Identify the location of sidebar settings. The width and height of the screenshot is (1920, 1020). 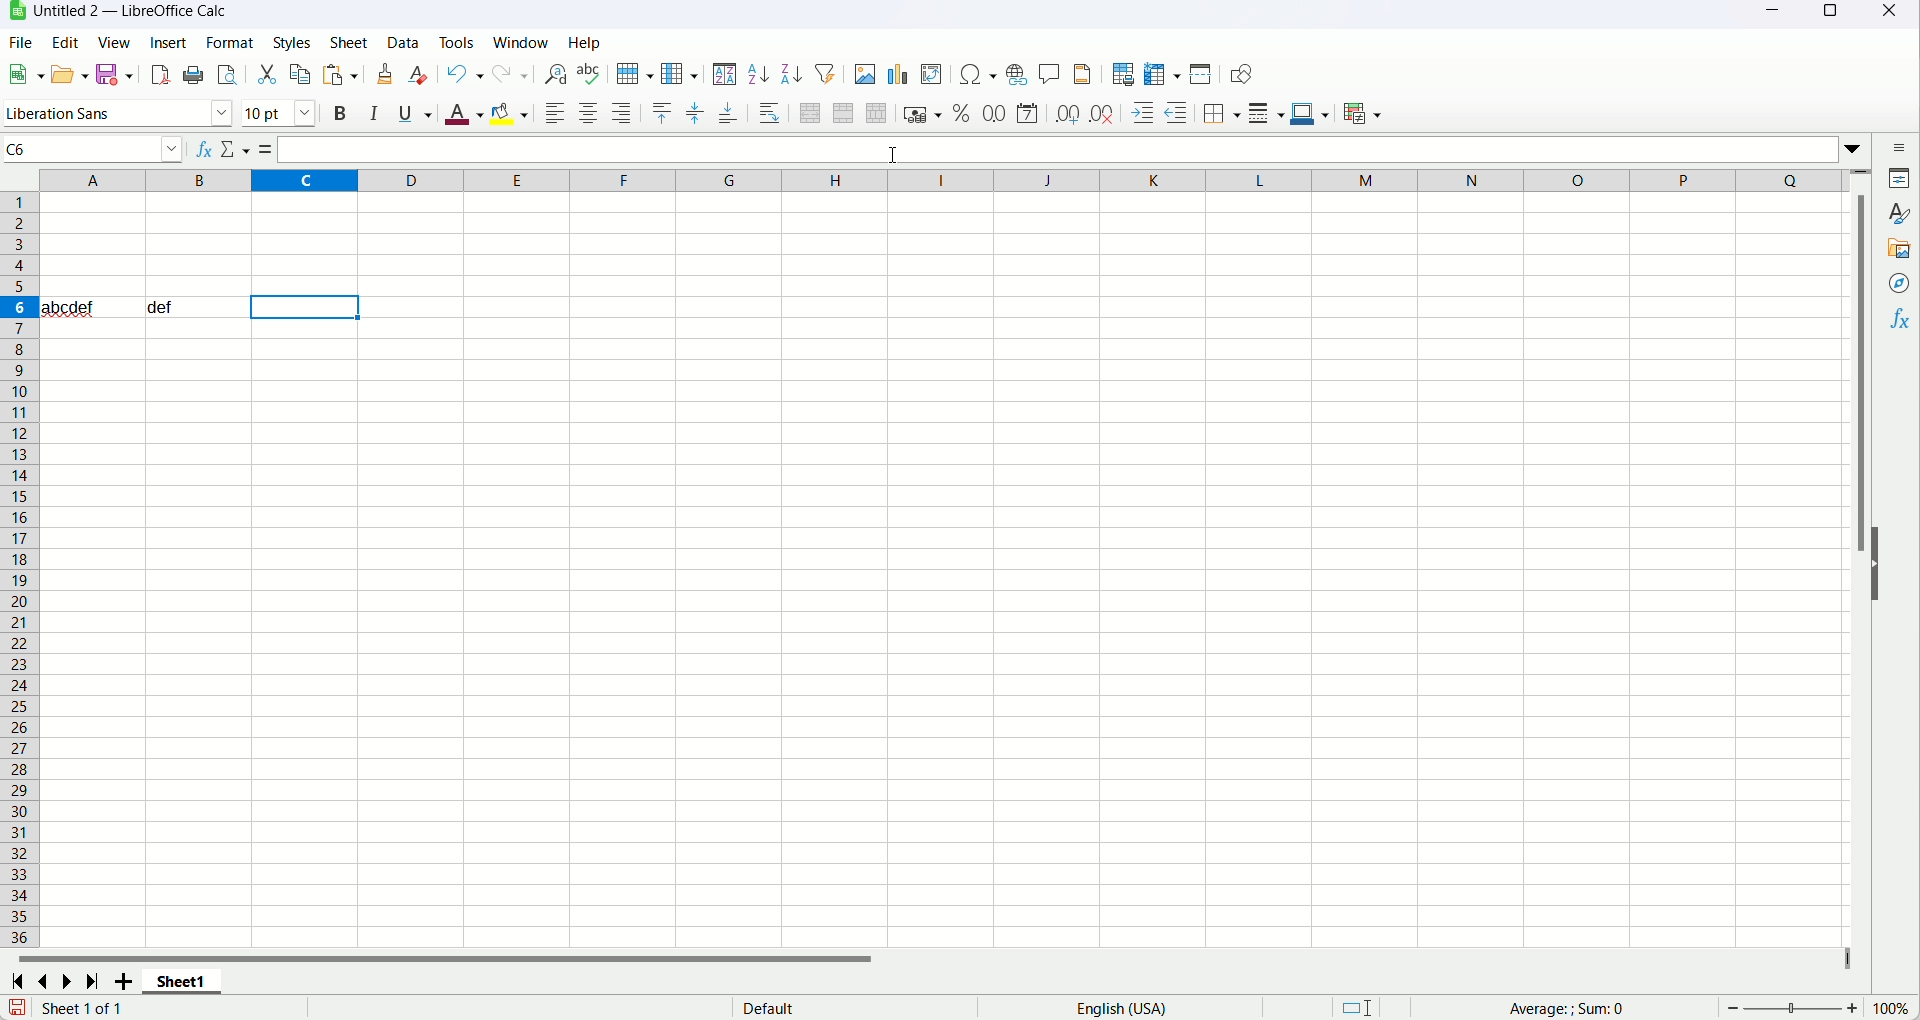
(1901, 148).